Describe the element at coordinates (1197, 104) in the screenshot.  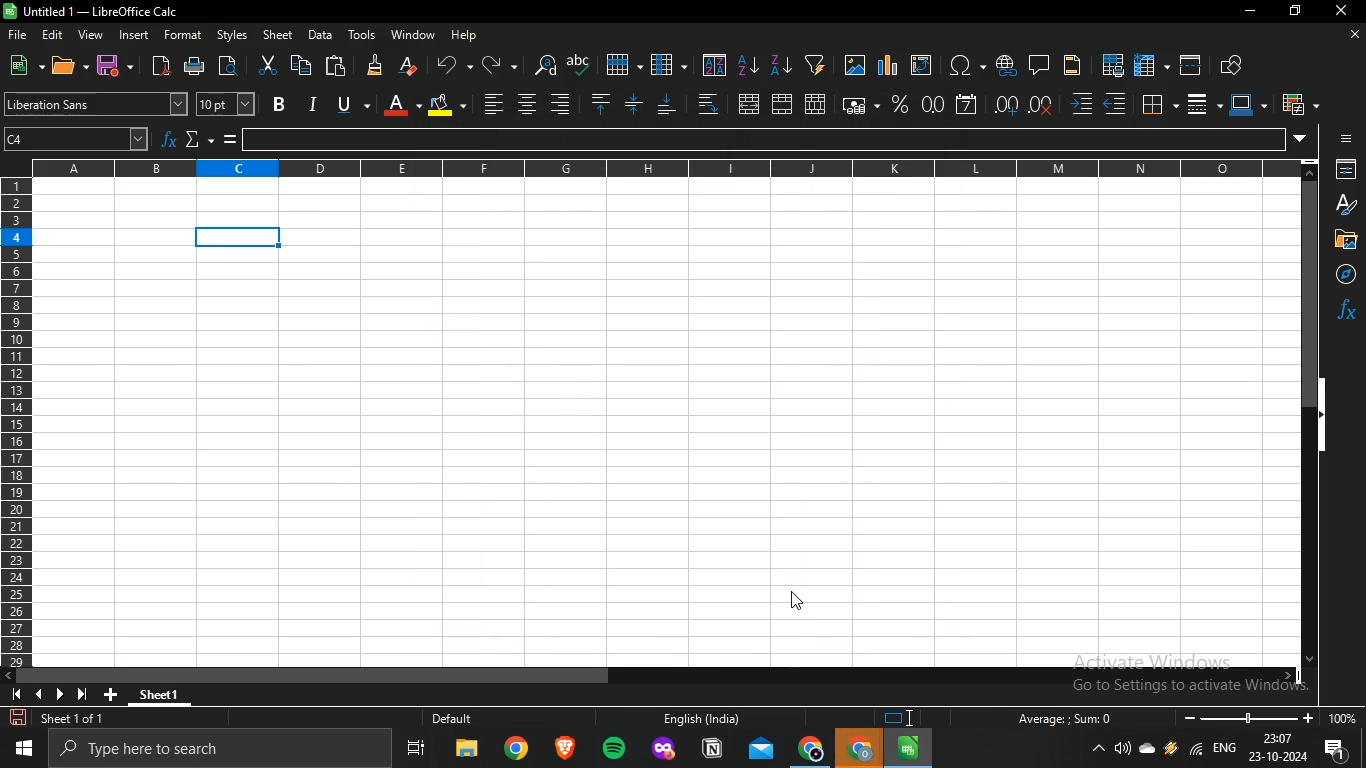
I see `border style` at that location.